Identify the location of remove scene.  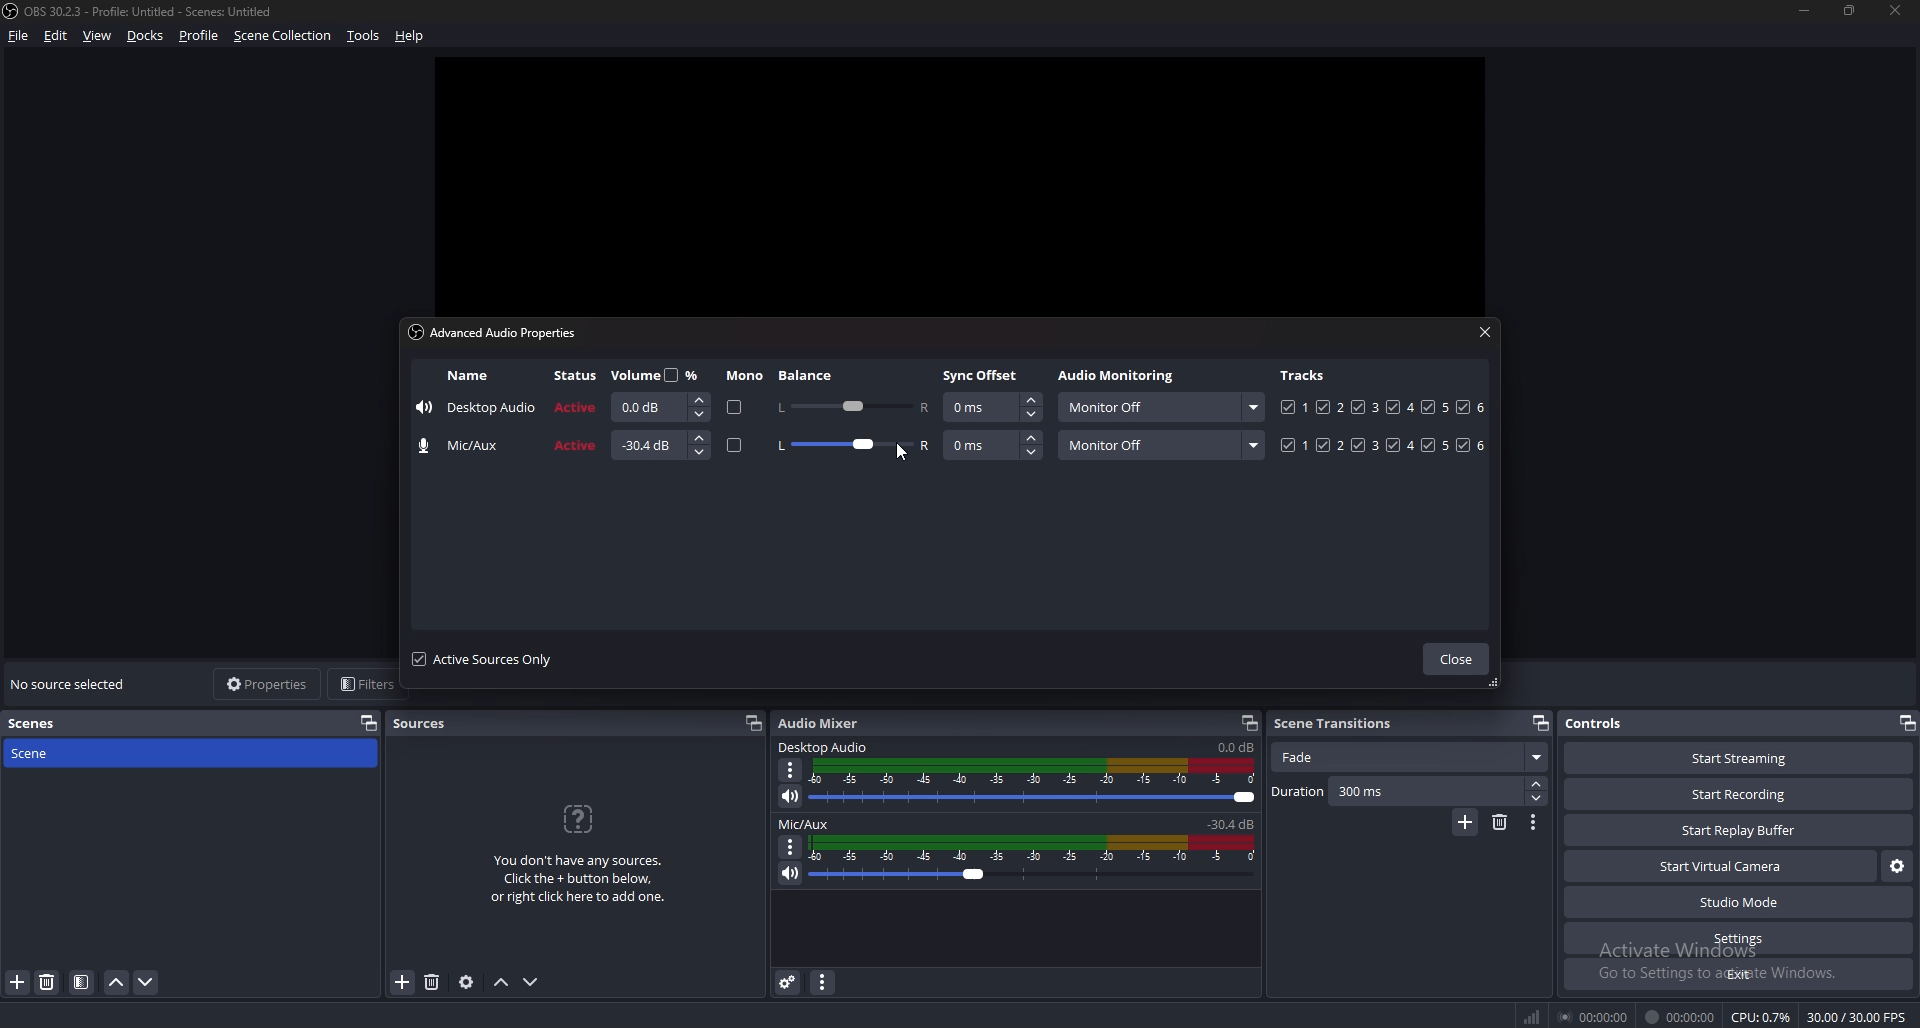
(48, 983).